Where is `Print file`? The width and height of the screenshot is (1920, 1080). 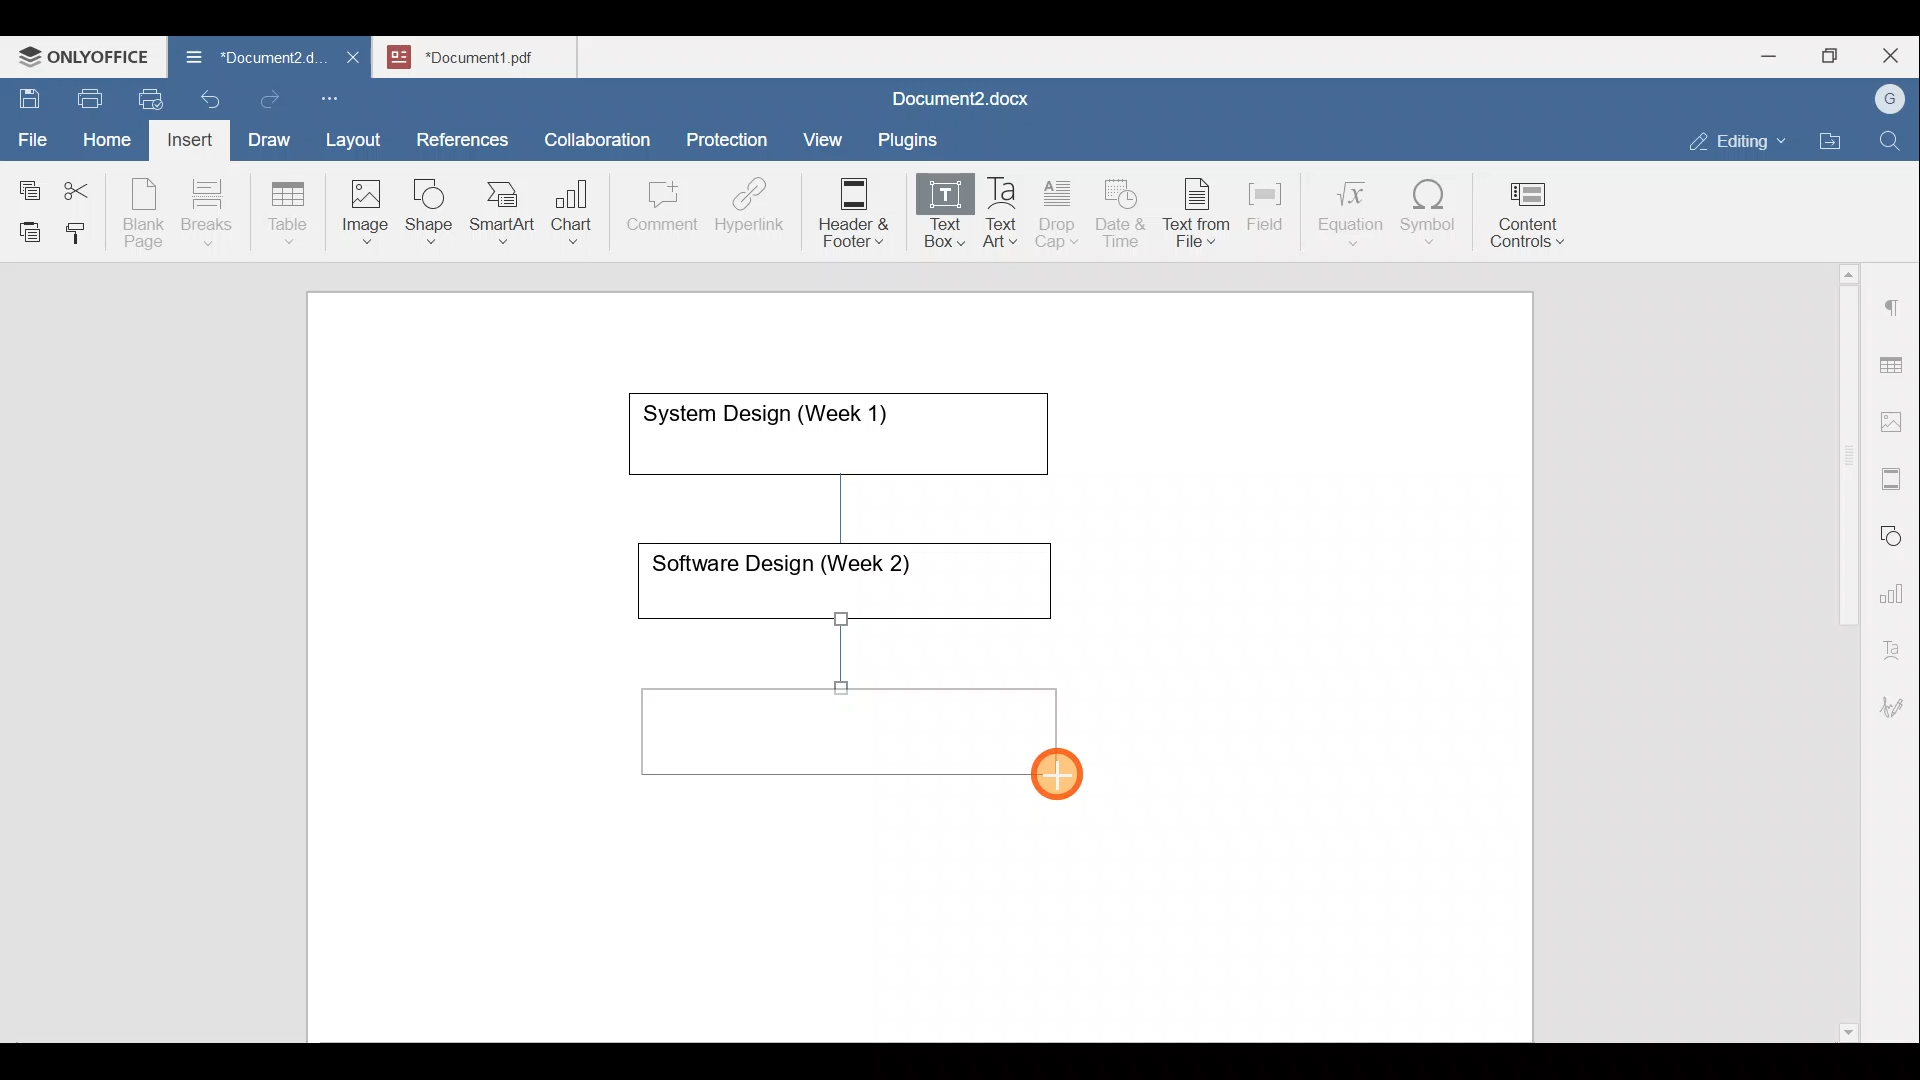
Print file is located at coordinates (86, 95).